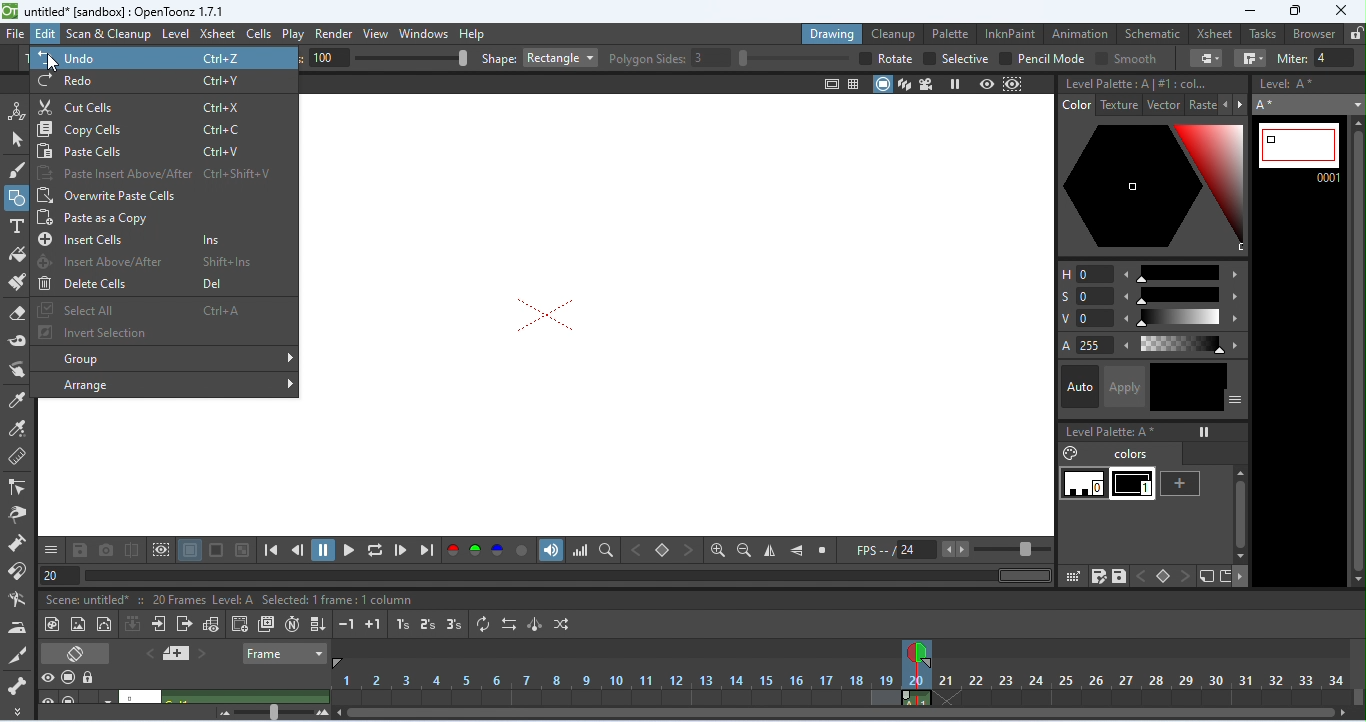  Describe the element at coordinates (156, 173) in the screenshot. I see `paste insert above/ after` at that location.